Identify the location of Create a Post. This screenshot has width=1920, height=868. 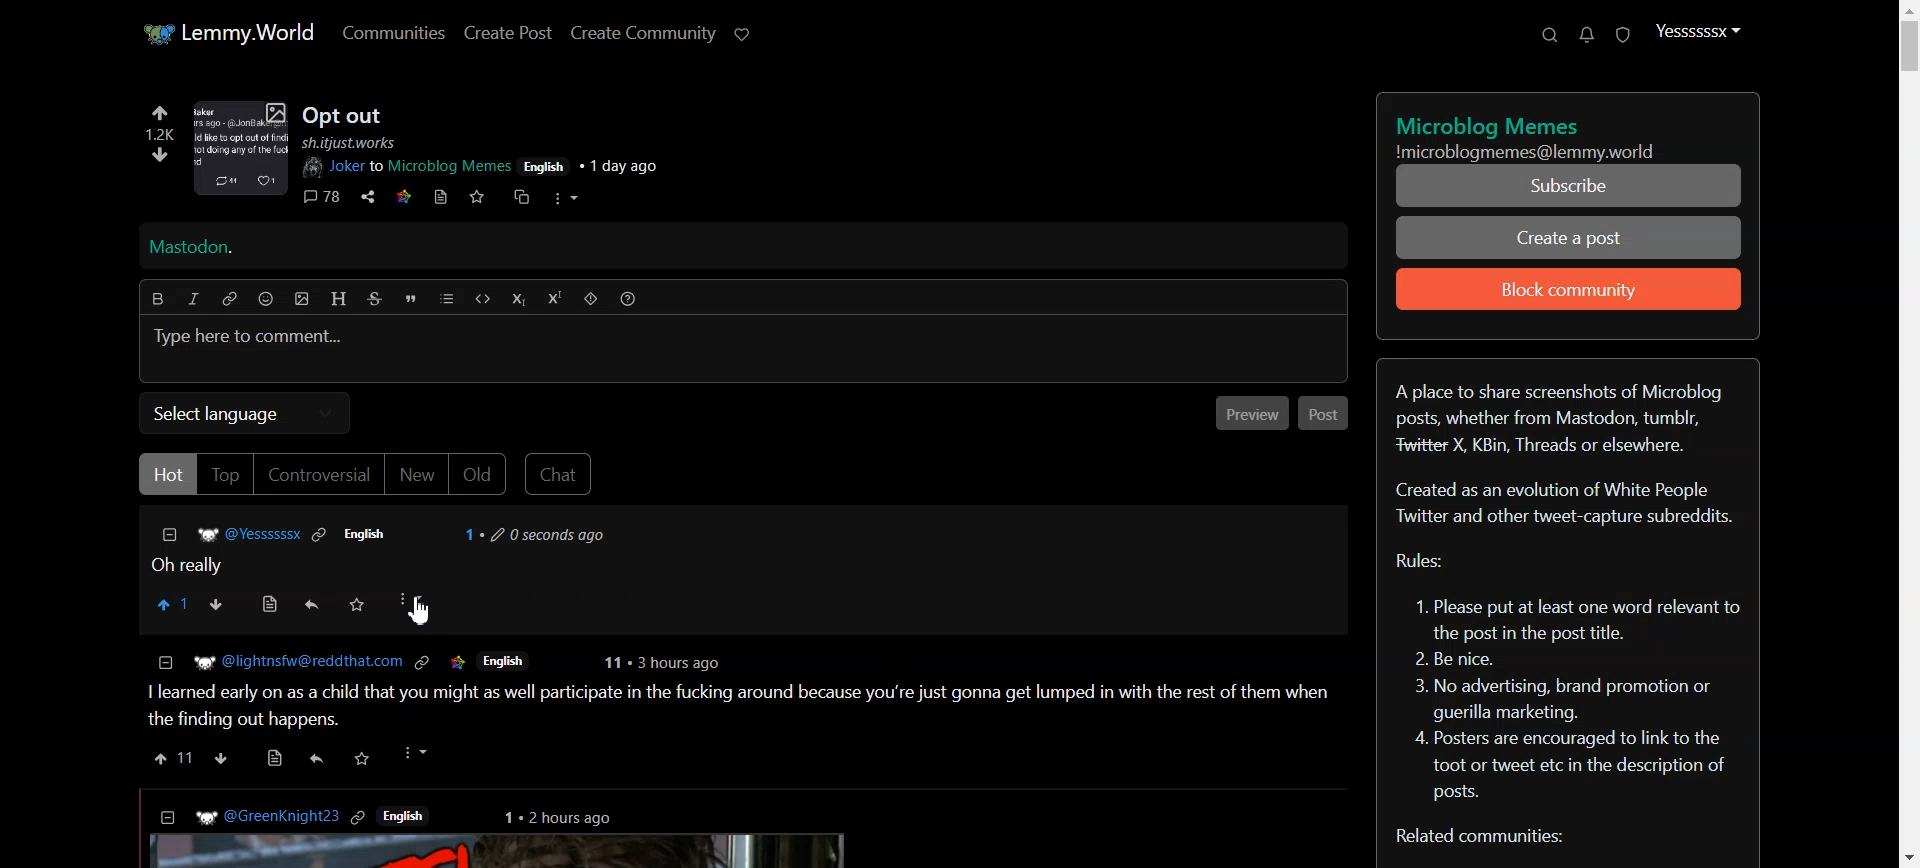
(1567, 238).